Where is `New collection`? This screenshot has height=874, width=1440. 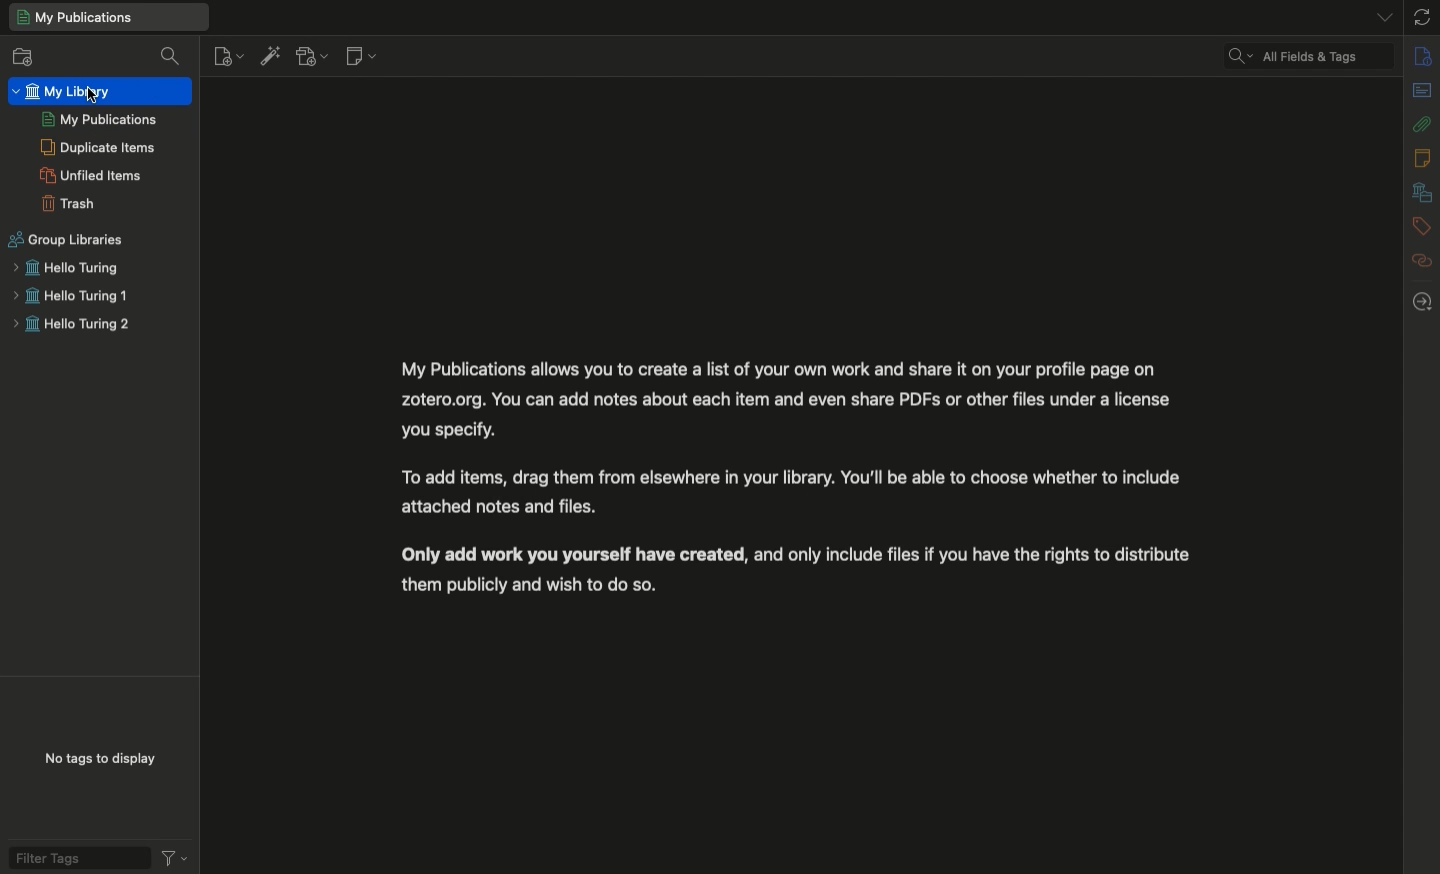 New collection is located at coordinates (23, 59).